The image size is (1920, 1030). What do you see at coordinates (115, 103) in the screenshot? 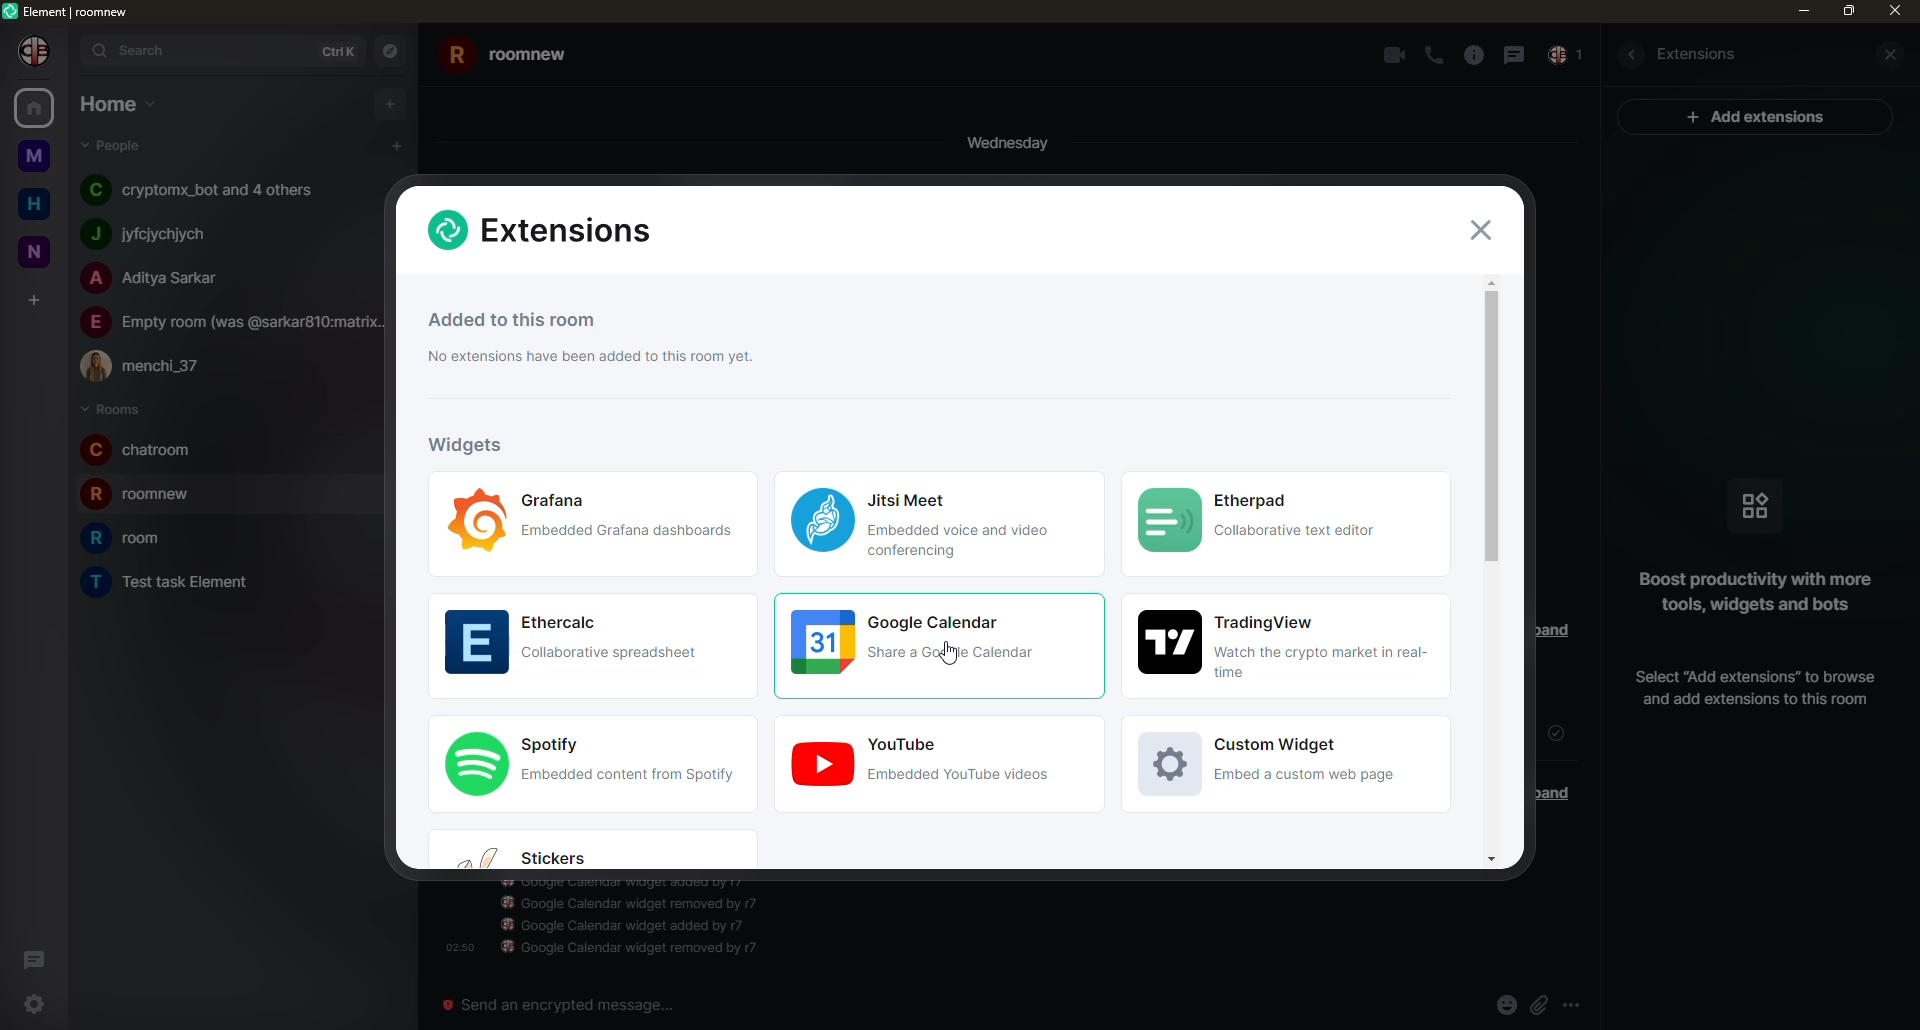
I see `home` at bounding box center [115, 103].